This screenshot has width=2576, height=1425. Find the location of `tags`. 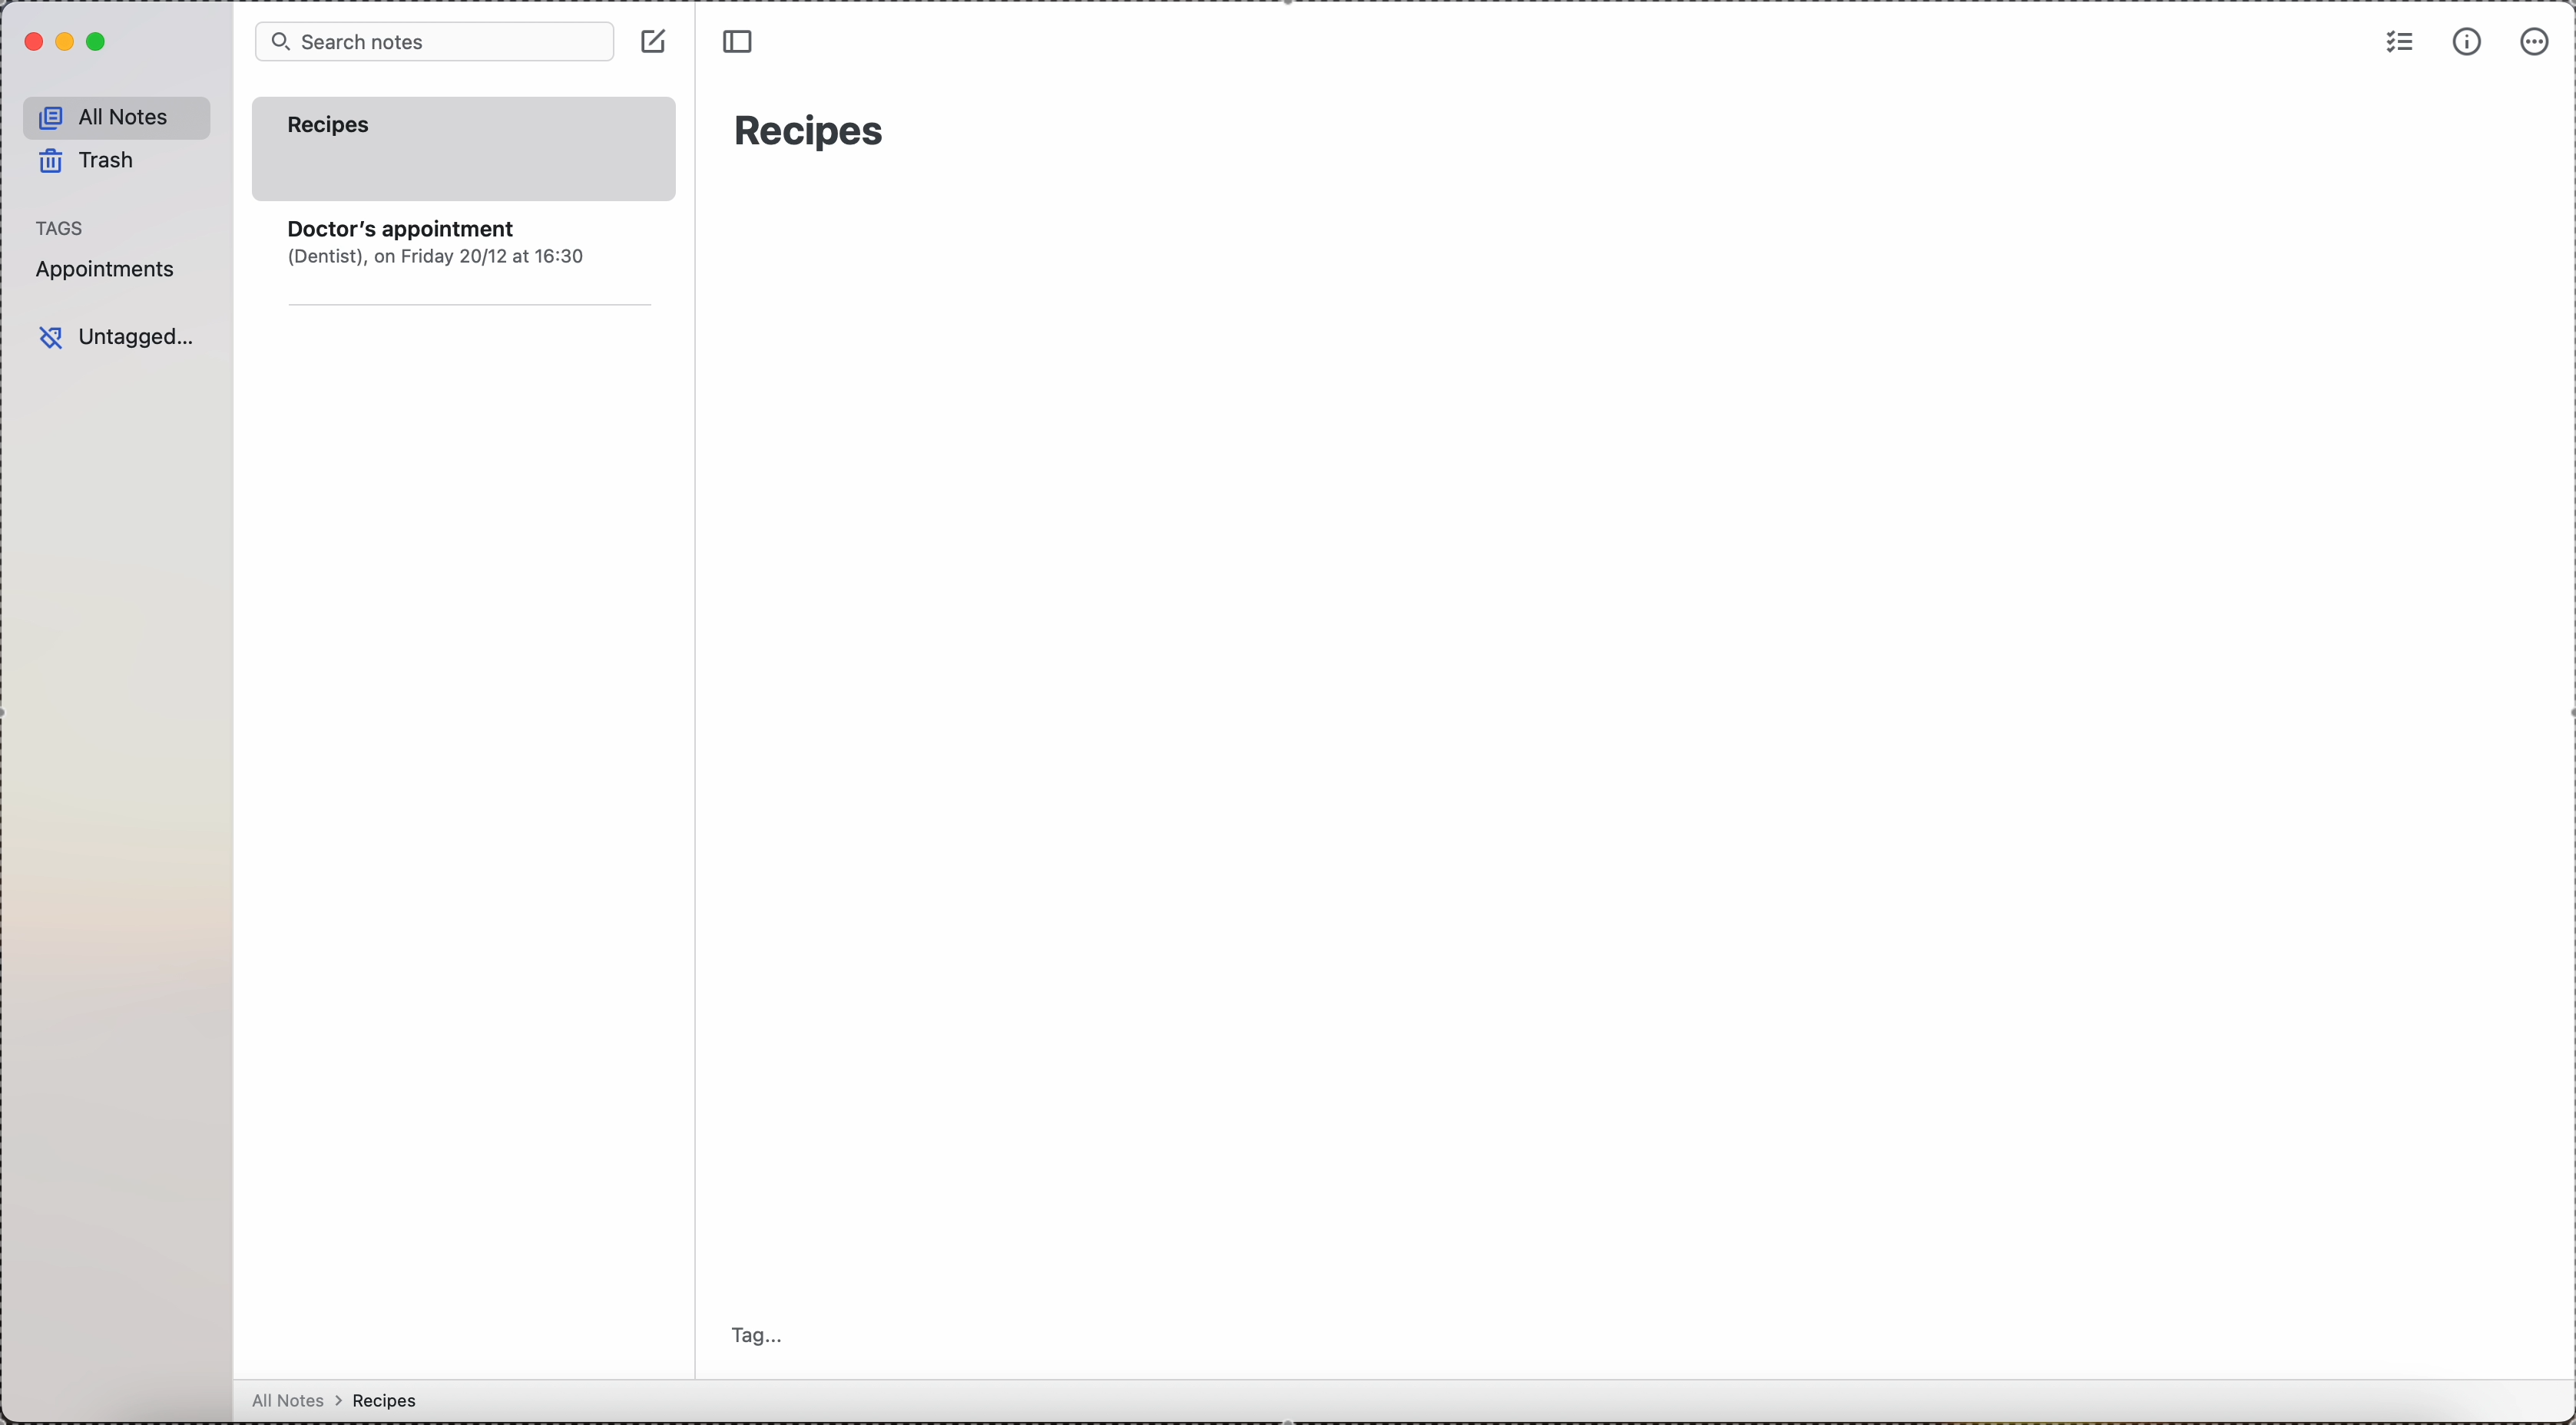

tags is located at coordinates (59, 225).